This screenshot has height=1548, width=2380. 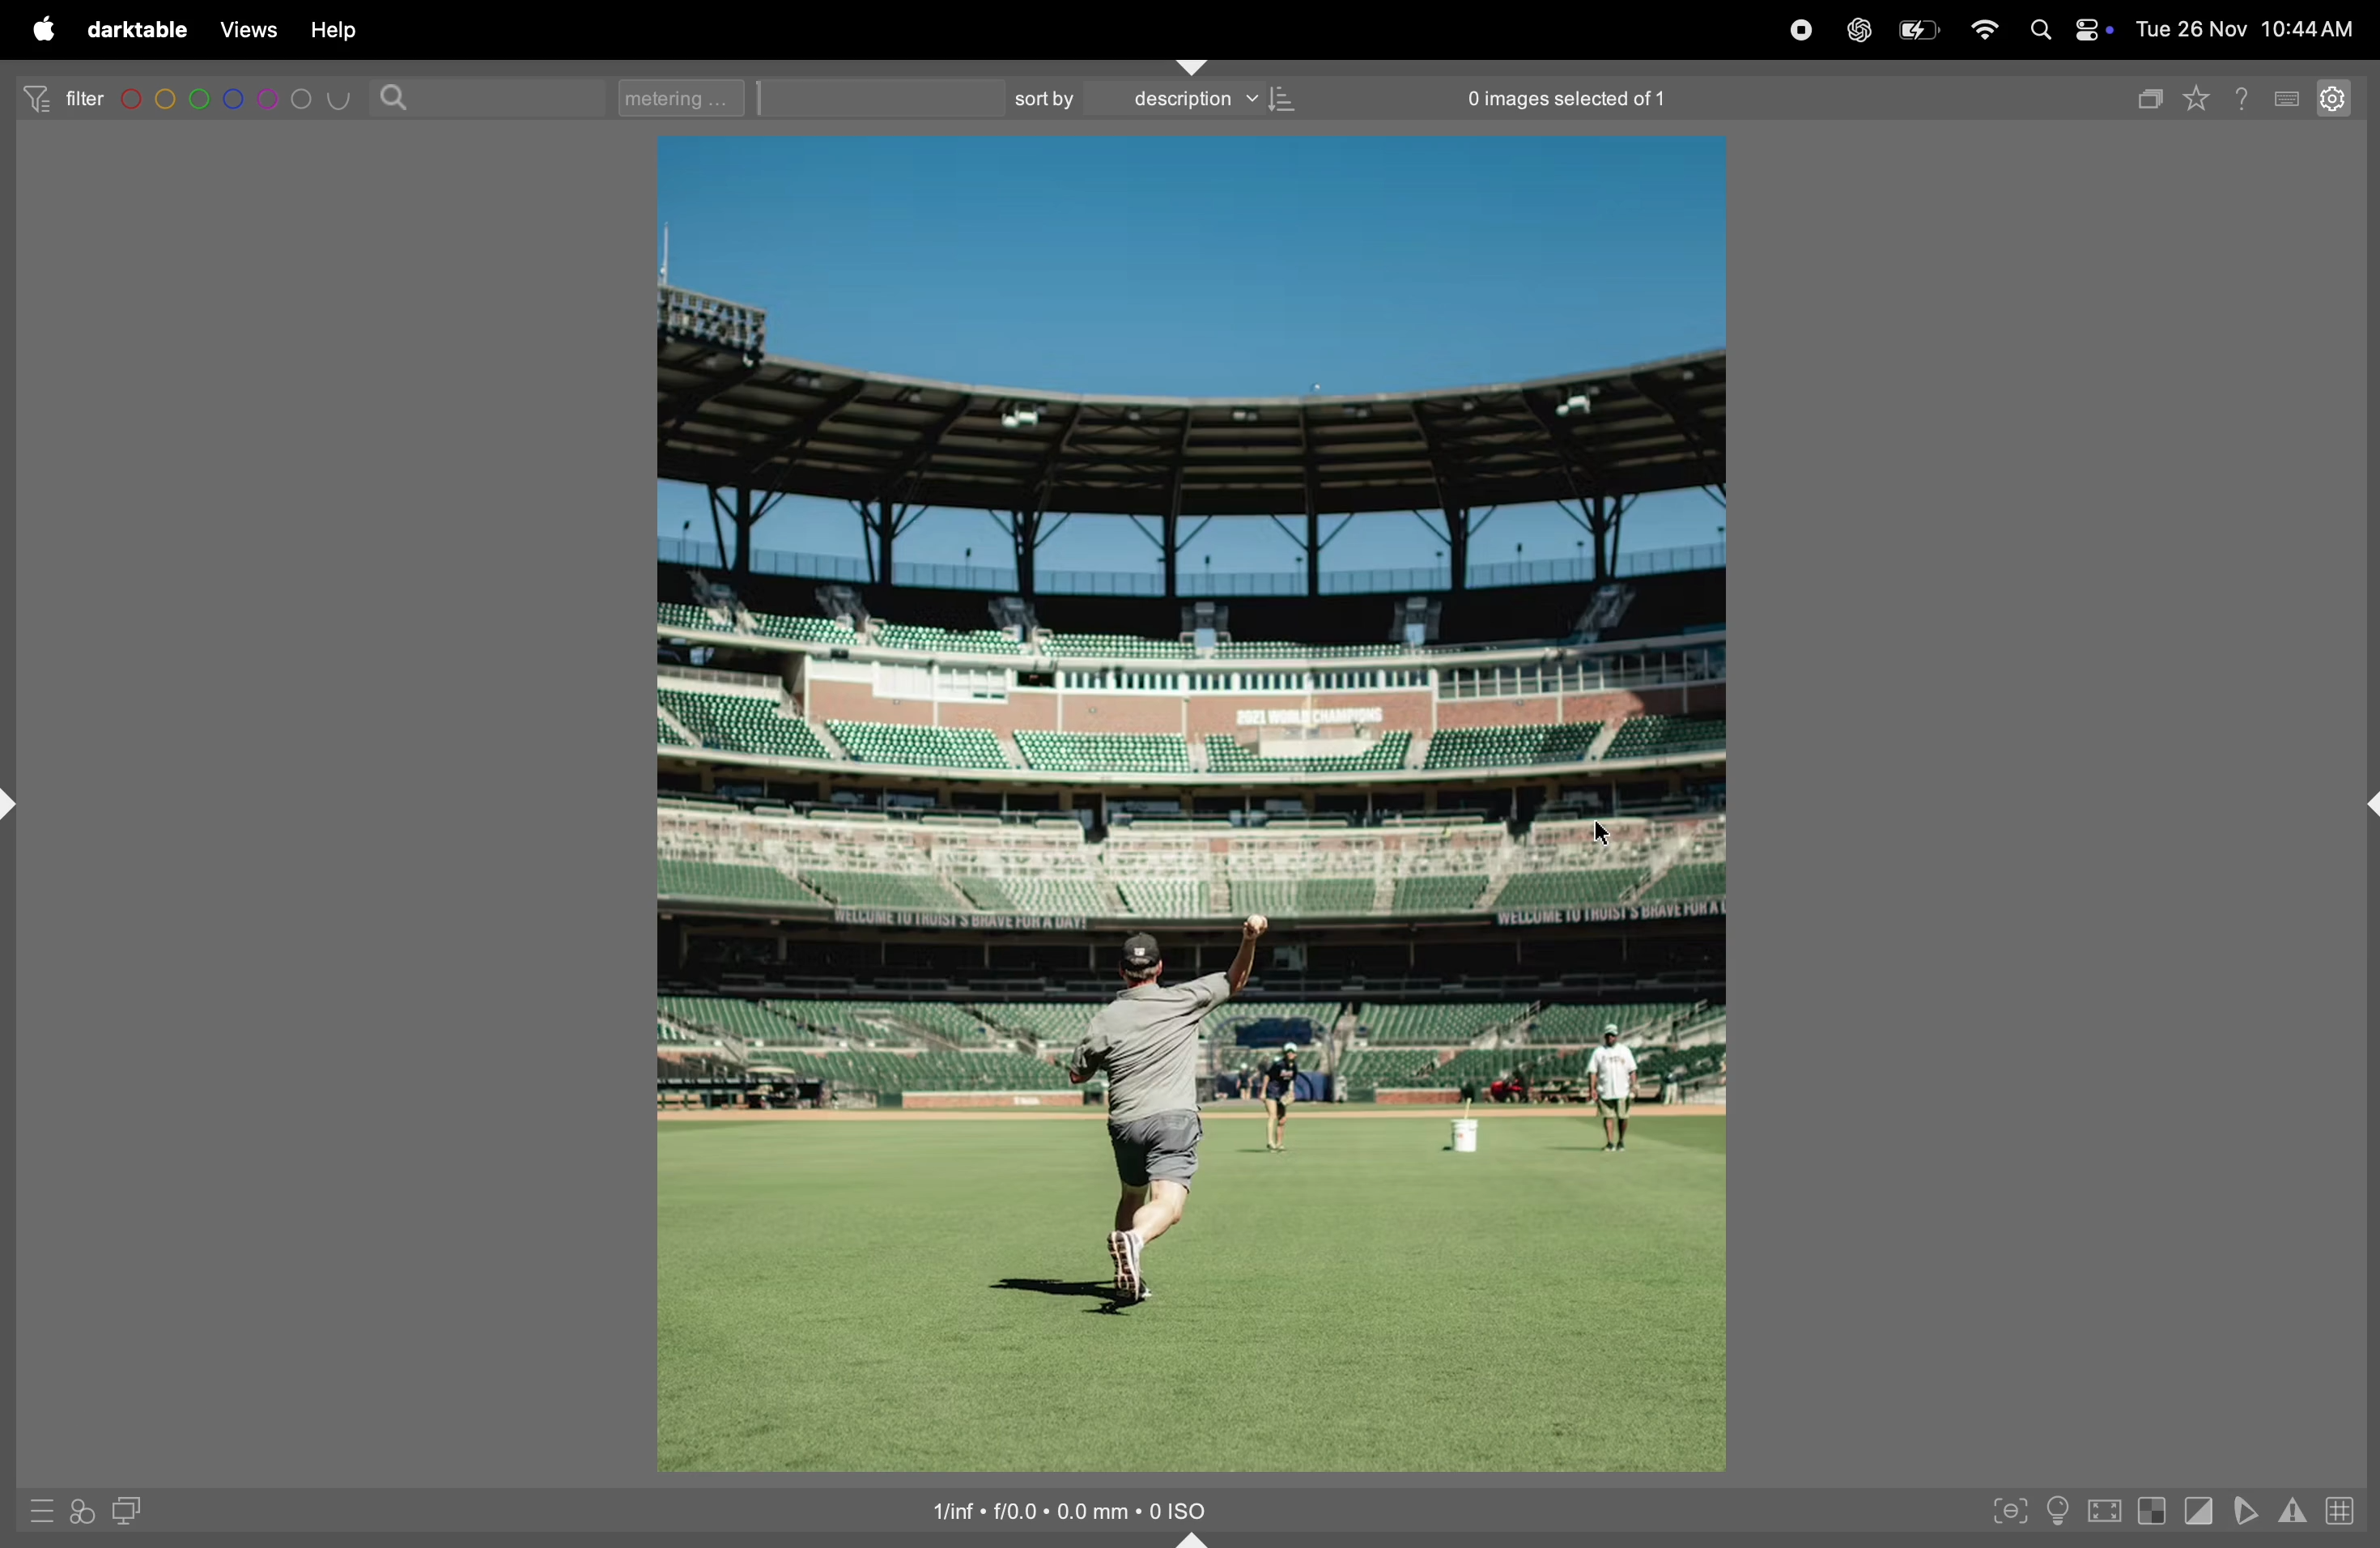 What do you see at coordinates (1198, 1537) in the screenshot?
I see `shift+ctrl+b` at bounding box center [1198, 1537].